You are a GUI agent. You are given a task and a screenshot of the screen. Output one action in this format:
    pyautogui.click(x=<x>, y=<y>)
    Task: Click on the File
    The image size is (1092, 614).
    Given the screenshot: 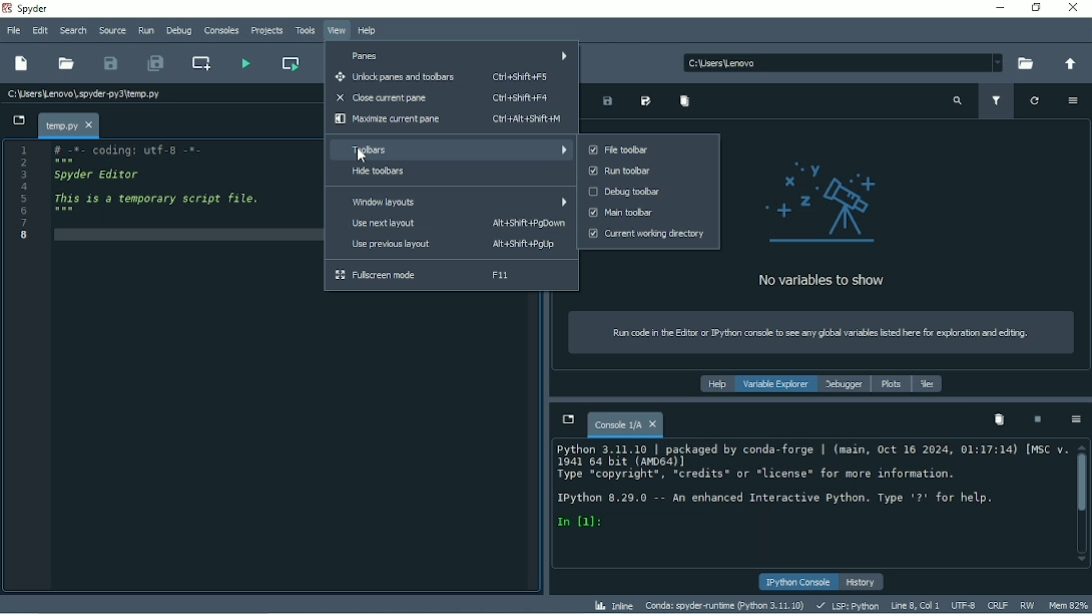 What is the action you would take?
    pyautogui.click(x=12, y=31)
    